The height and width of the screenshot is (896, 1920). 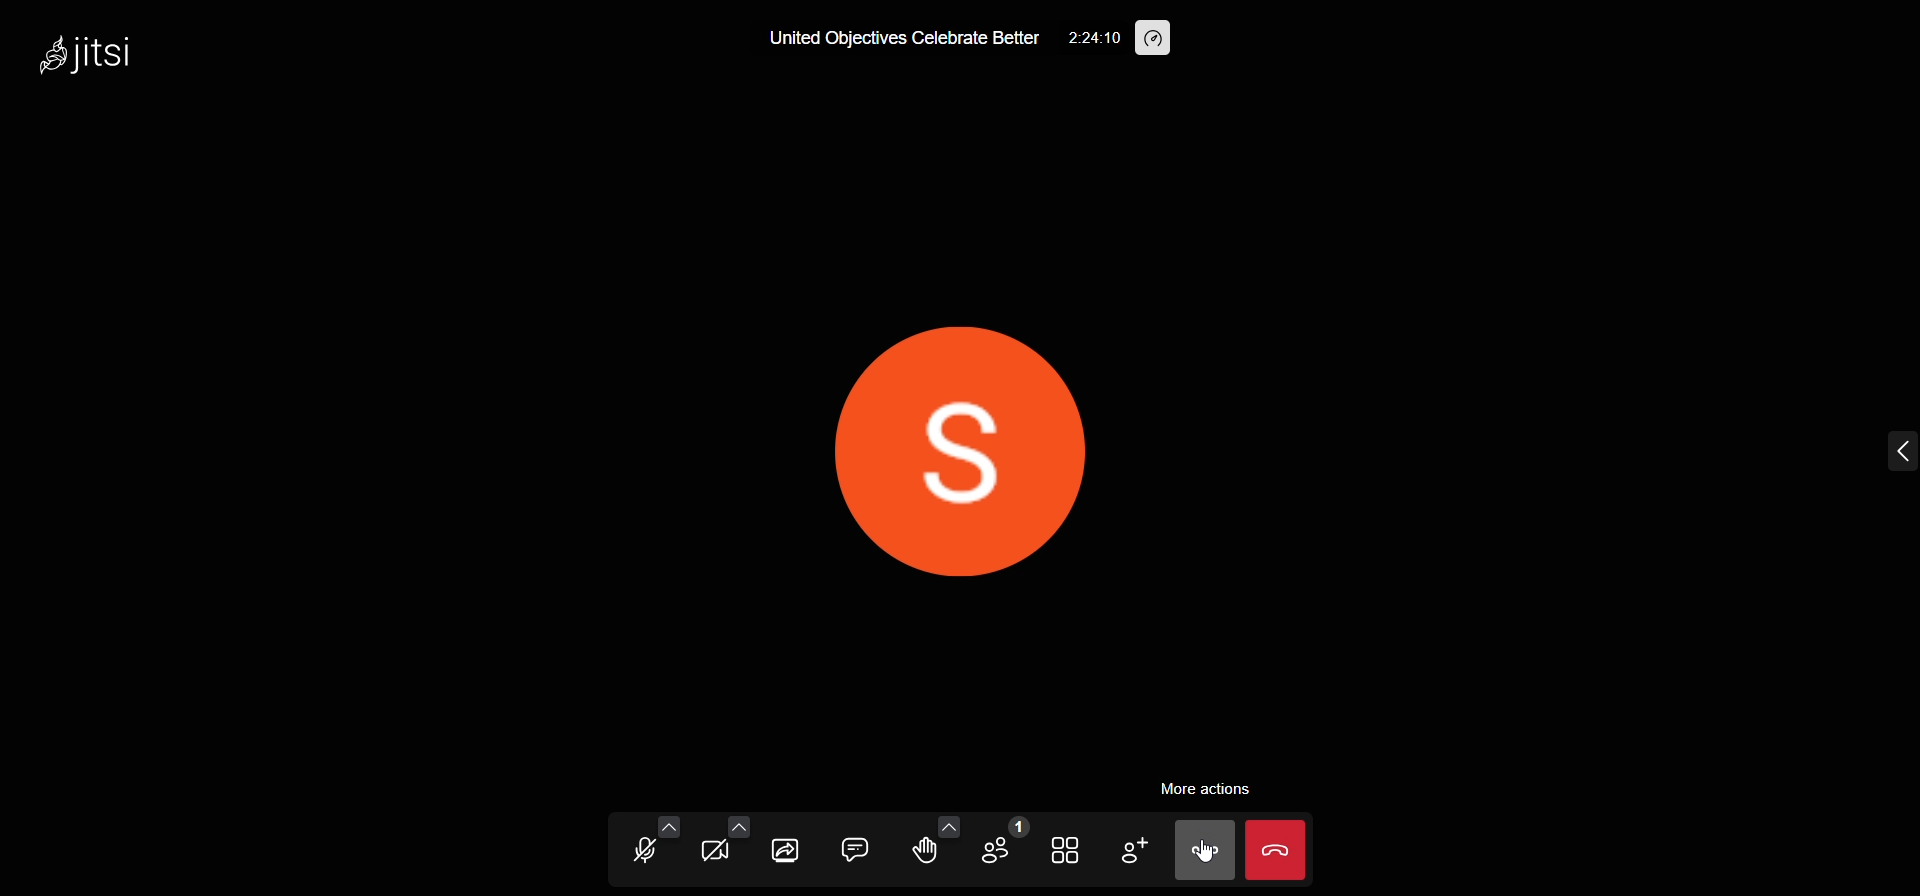 I want to click on more audio options, so click(x=667, y=824).